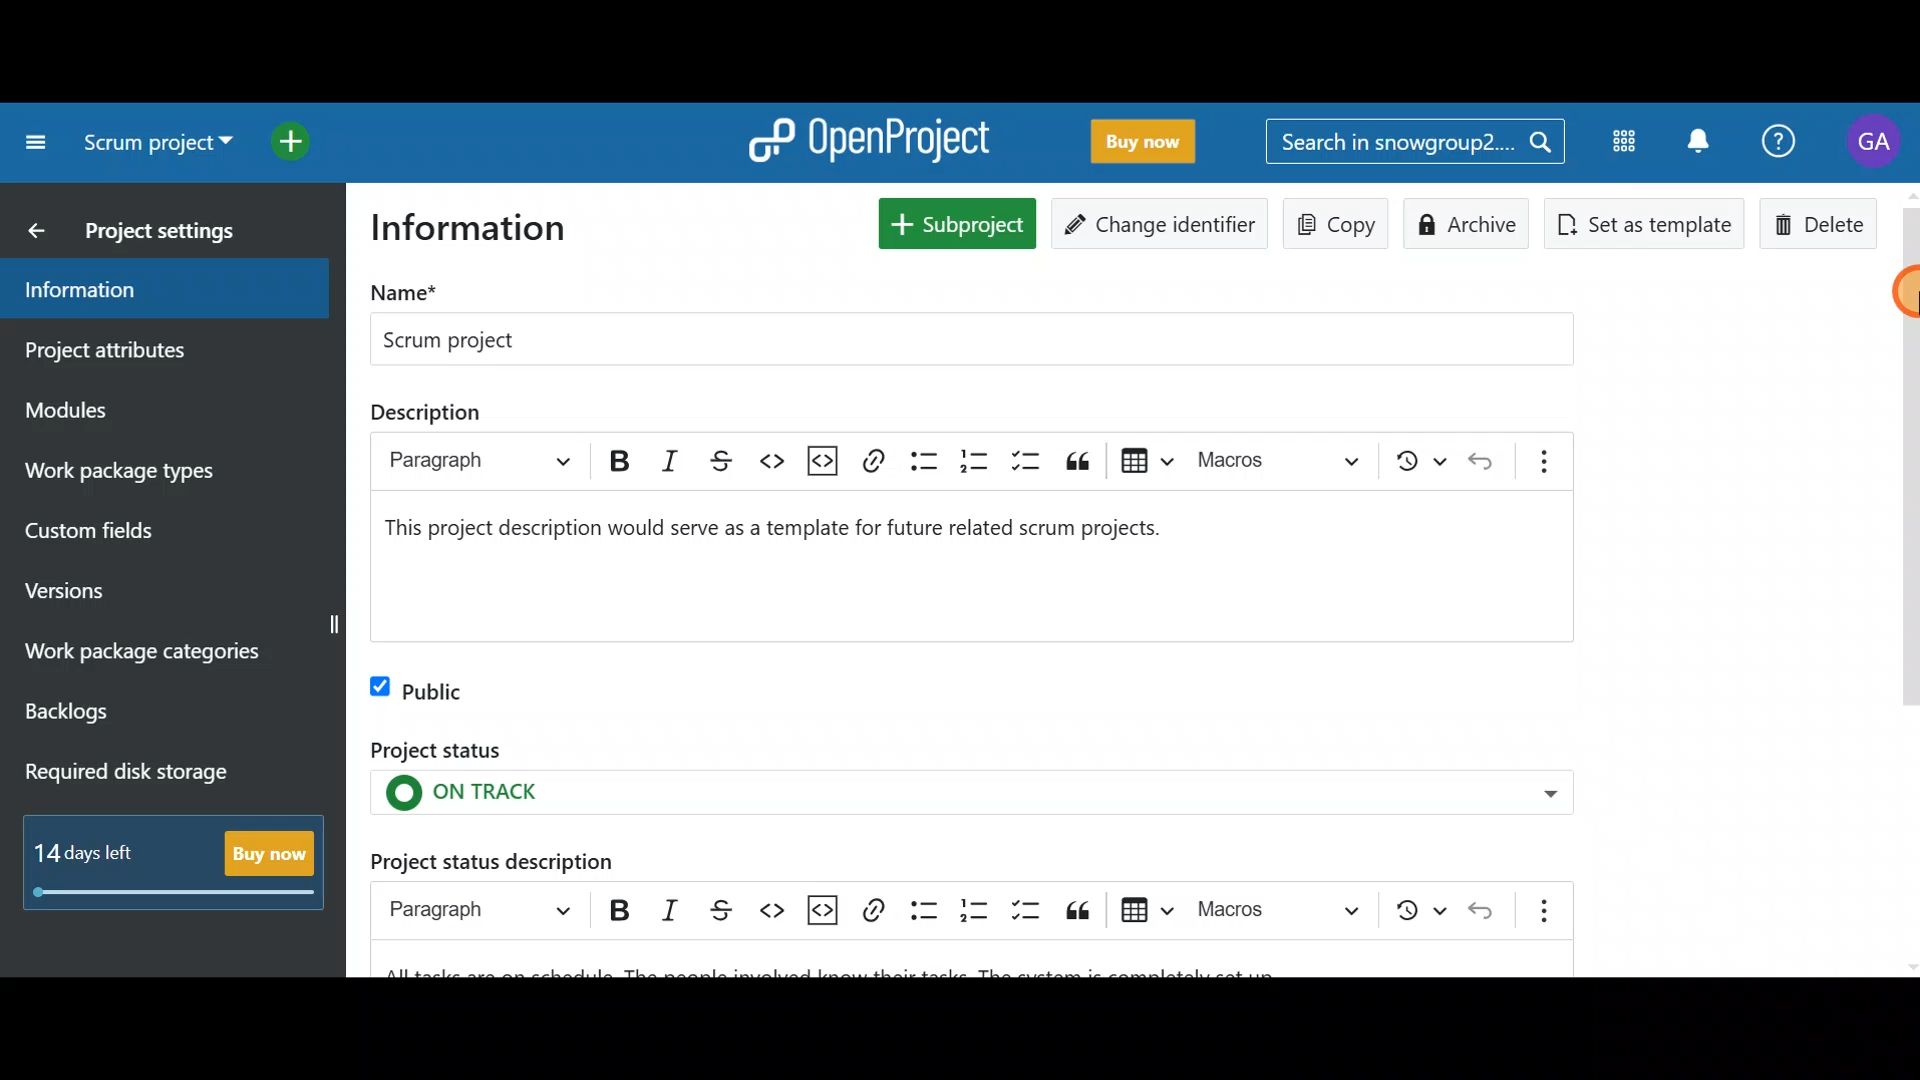 The width and height of the screenshot is (1920, 1080). Describe the element at coordinates (824, 460) in the screenshot. I see `insert code snippet` at that location.